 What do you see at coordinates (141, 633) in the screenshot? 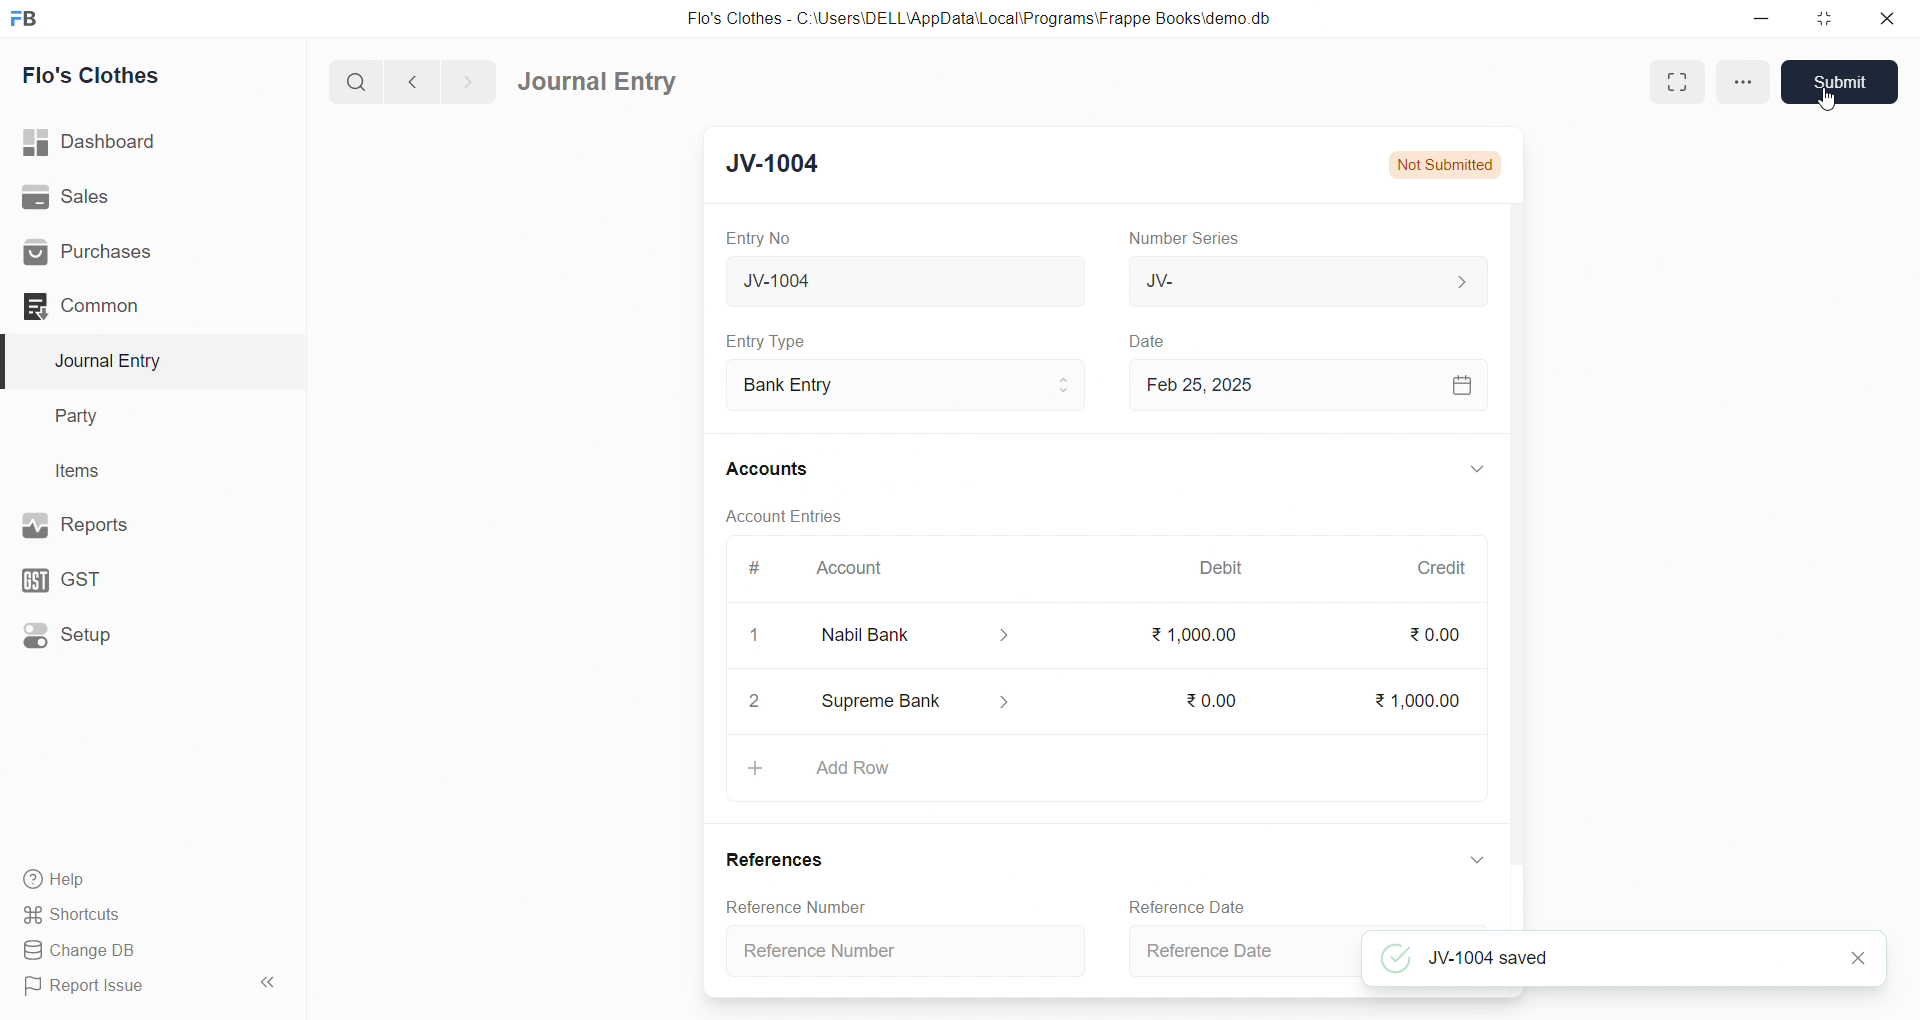
I see `Setup` at bounding box center [141, 633].